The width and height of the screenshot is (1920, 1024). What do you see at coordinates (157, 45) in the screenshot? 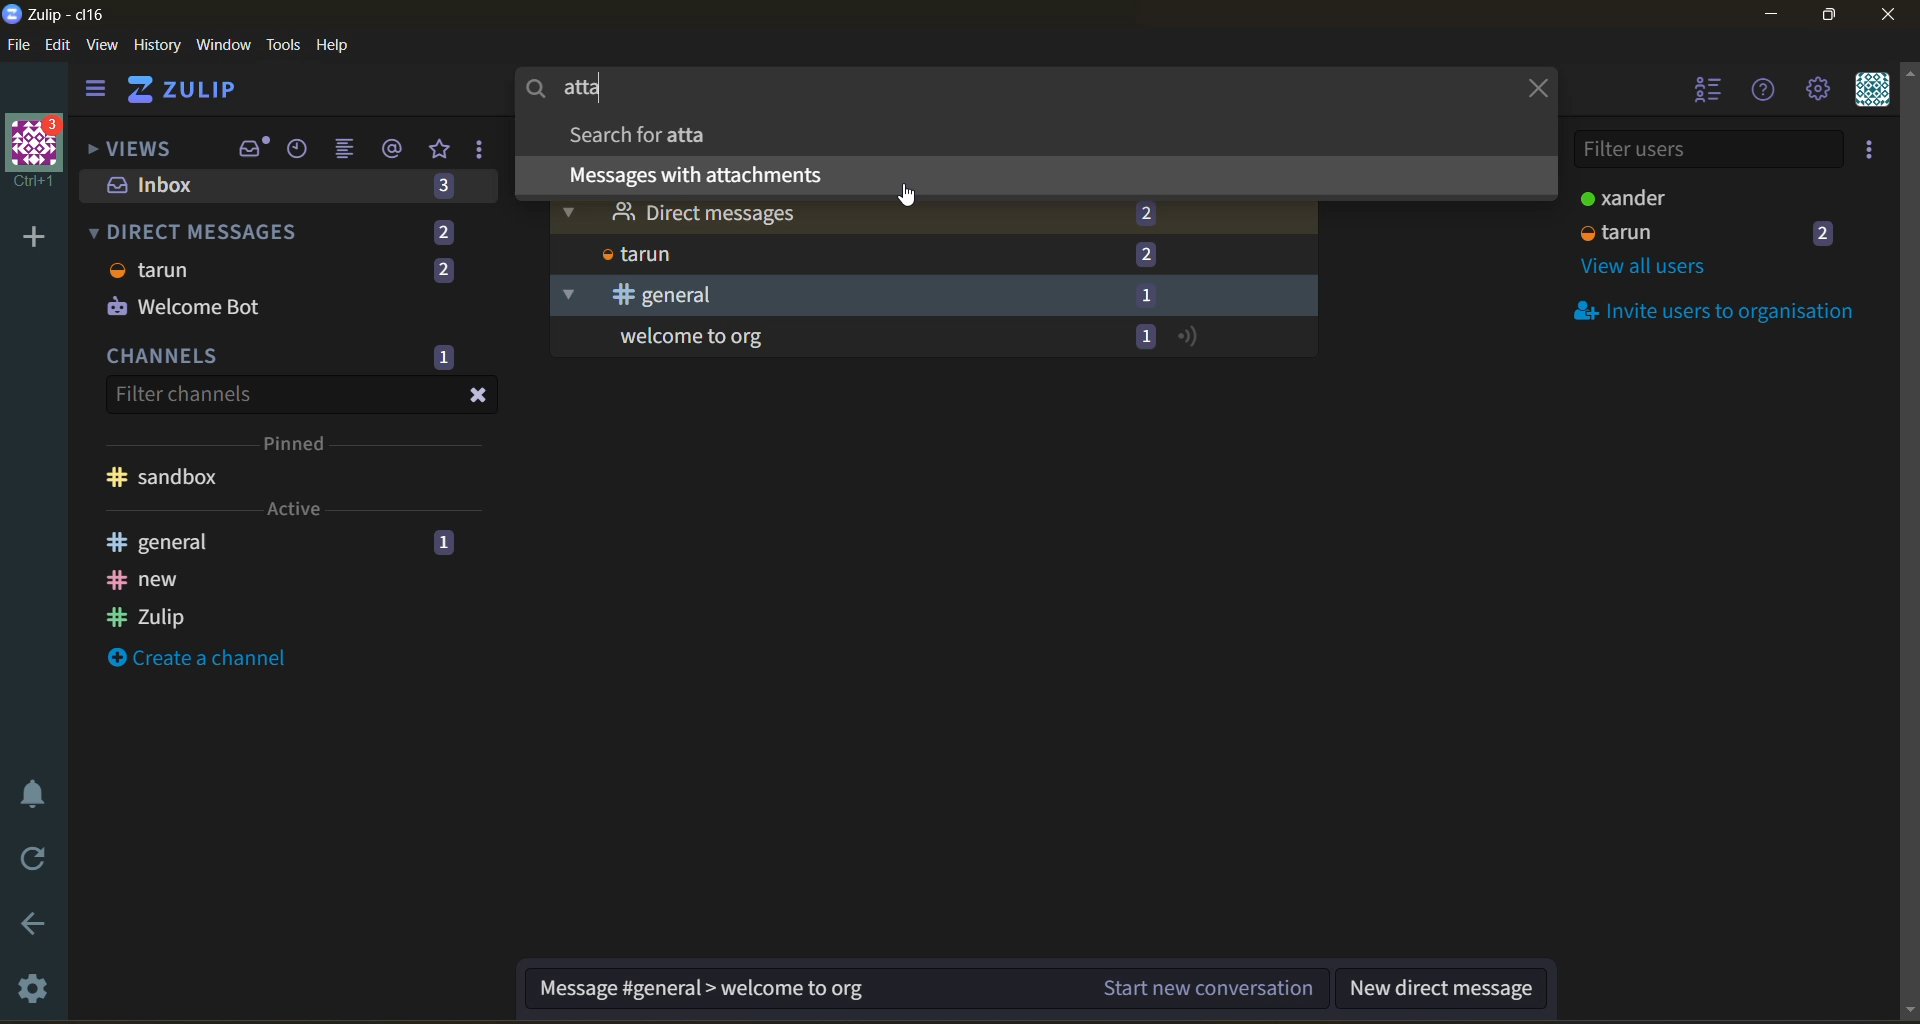
I see `history` at bounding box center [157, 45].